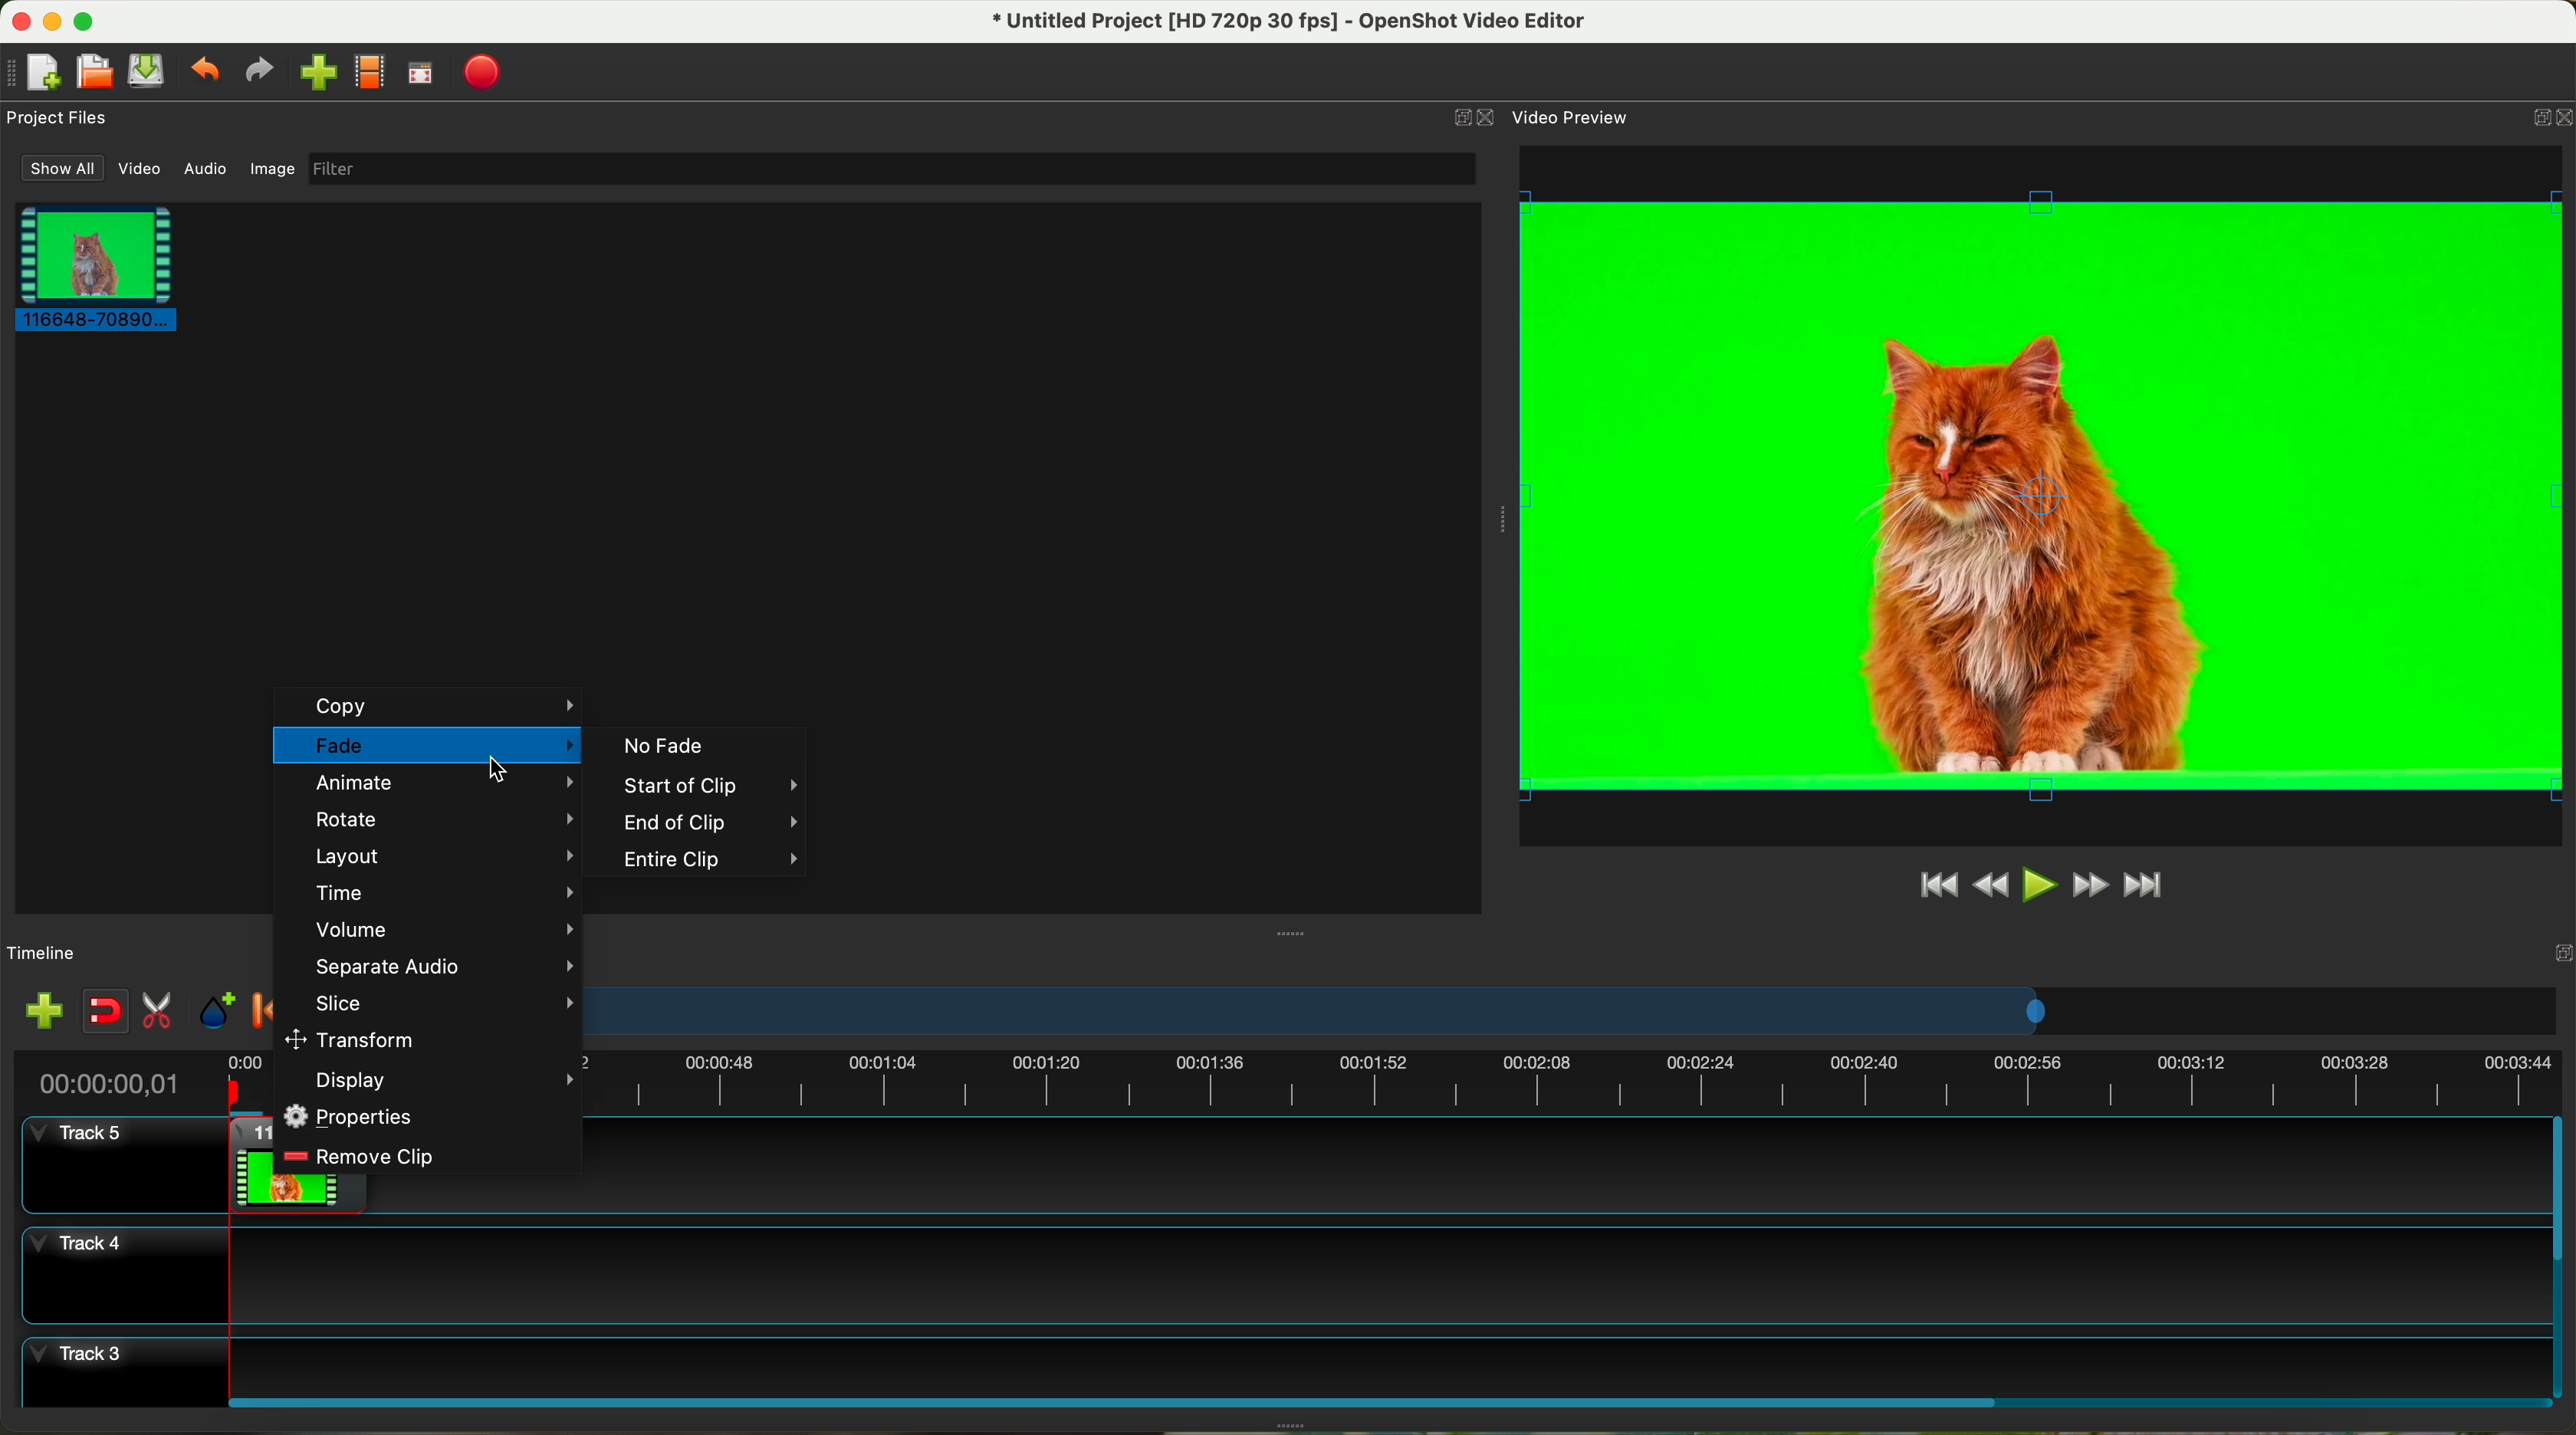 This screenshot has height=1435, width=2576. What do you see at coordinates (158, 1013) in the screenshot?
I see `enable razor` at bounding box center [158, 1013].